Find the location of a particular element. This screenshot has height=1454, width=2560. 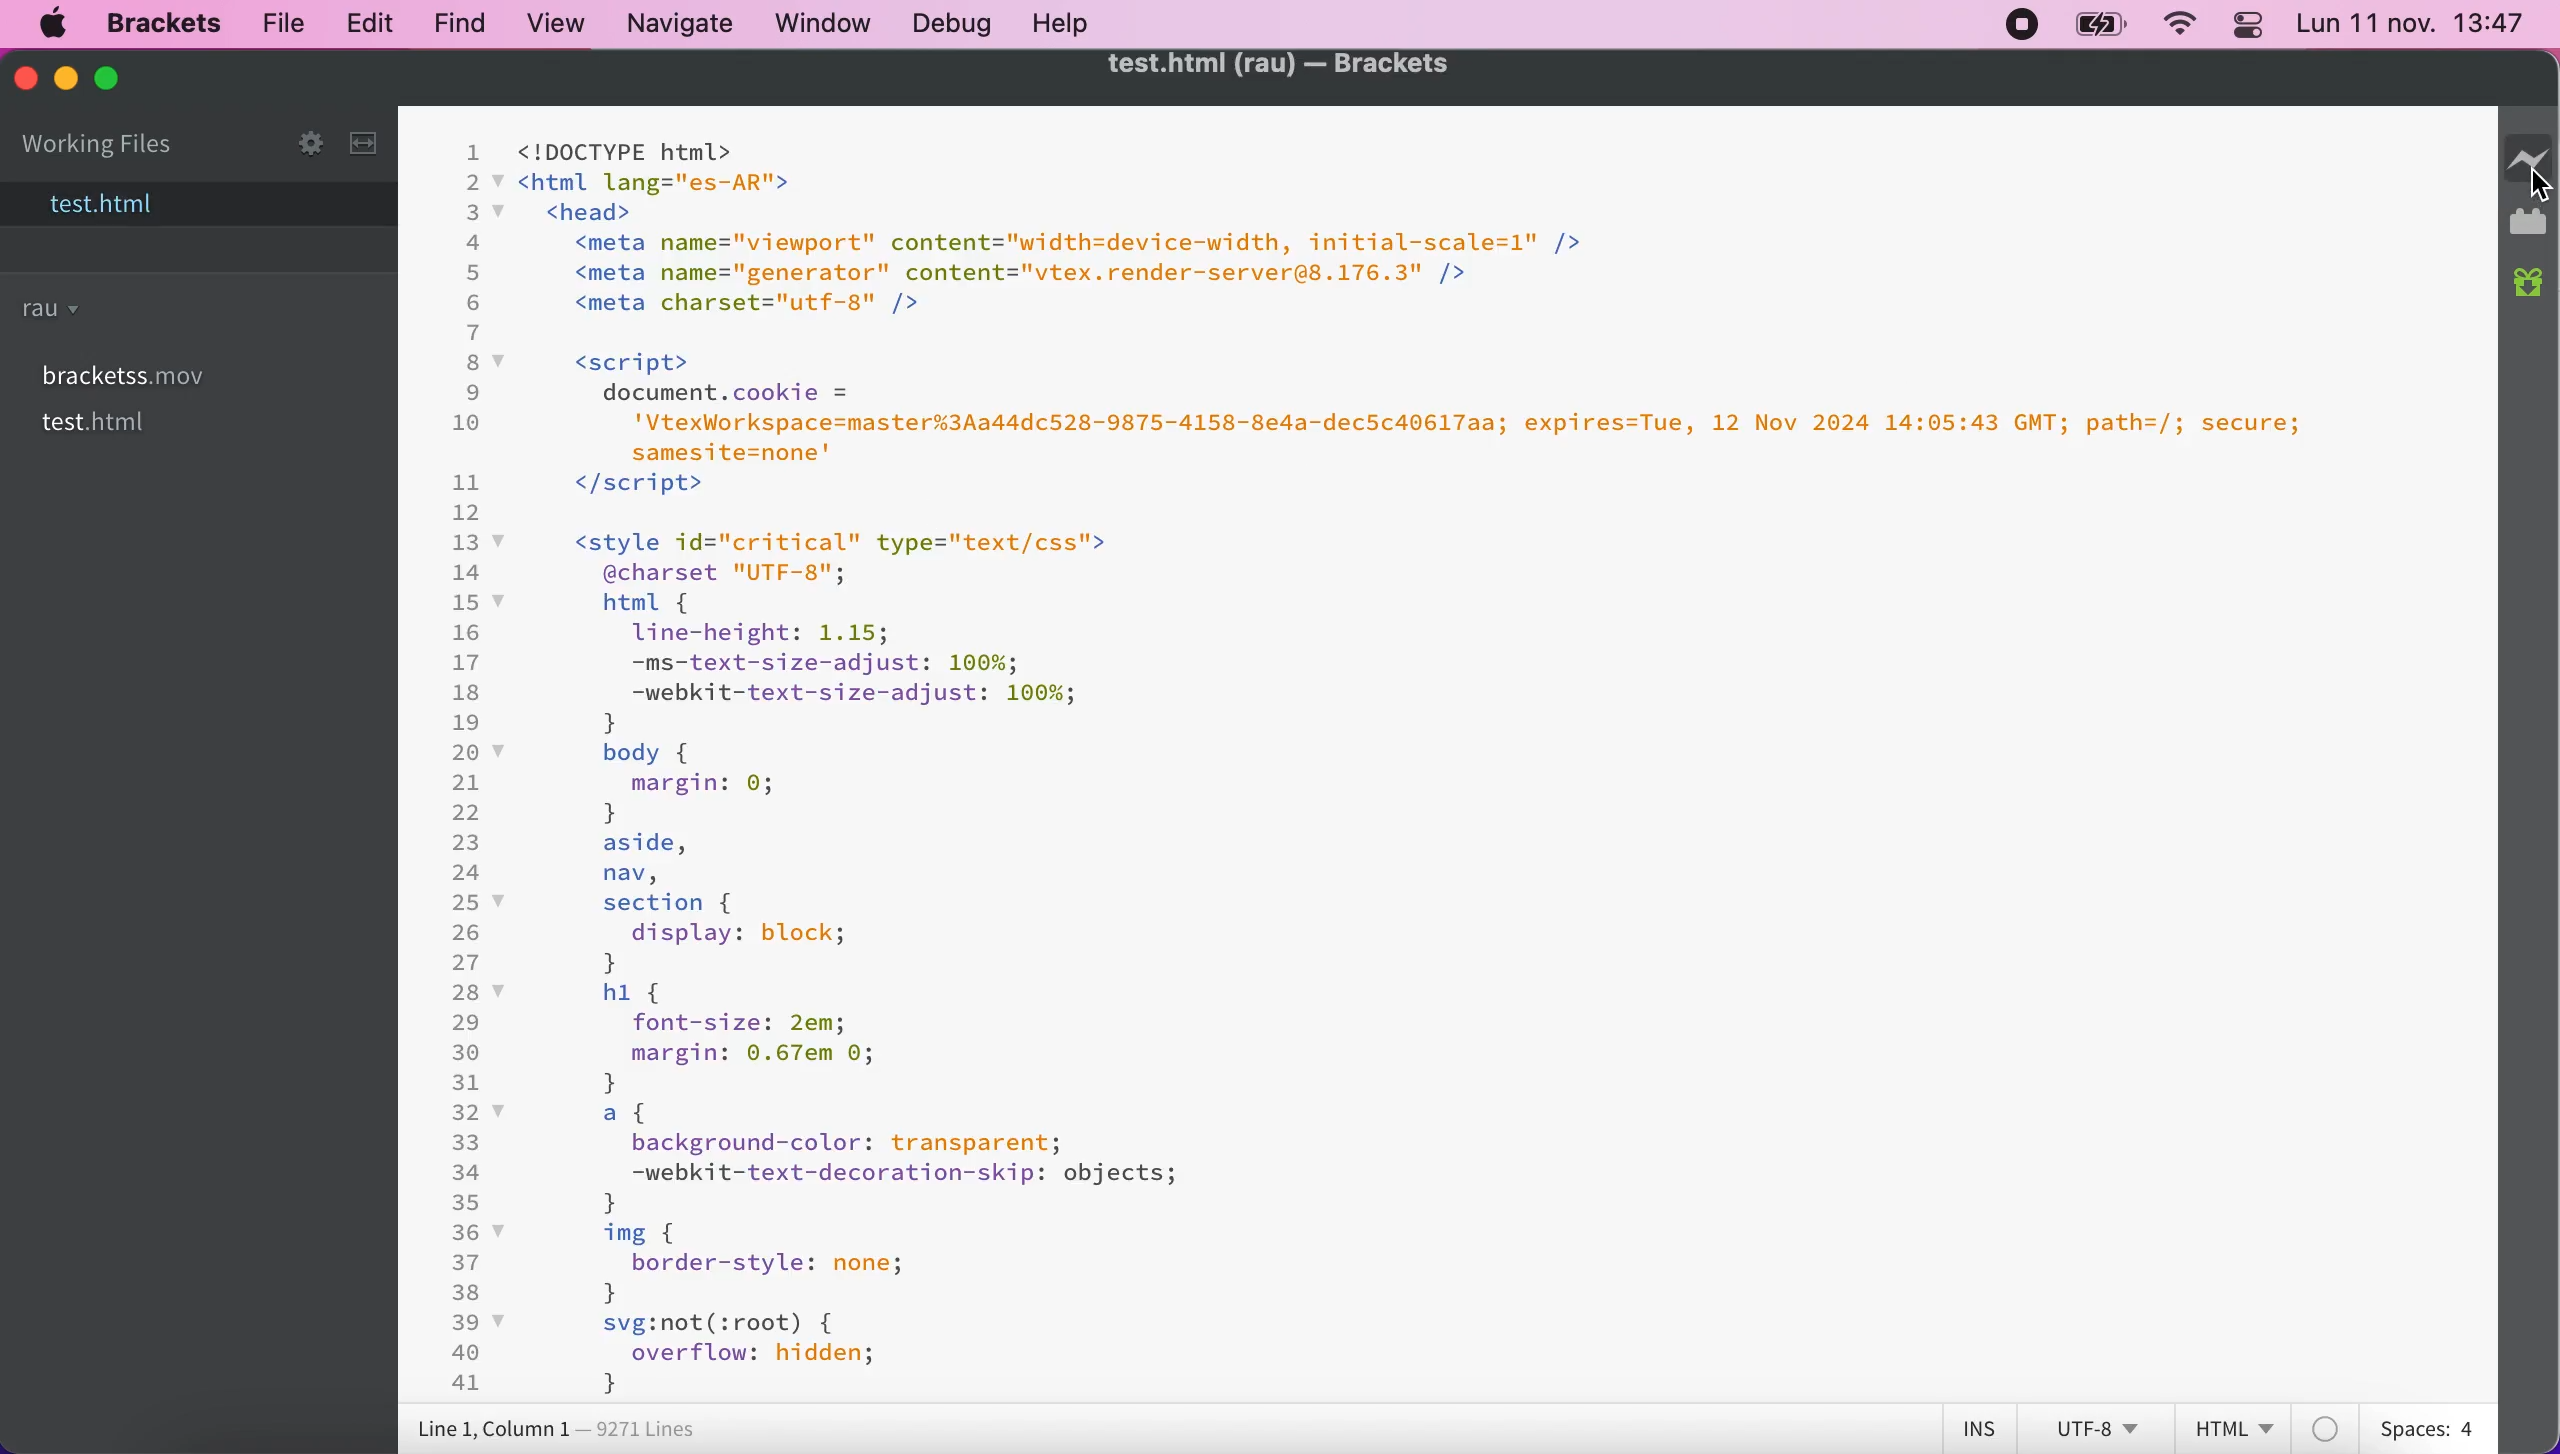

recording stopped is located at coordinates (2019, 27).